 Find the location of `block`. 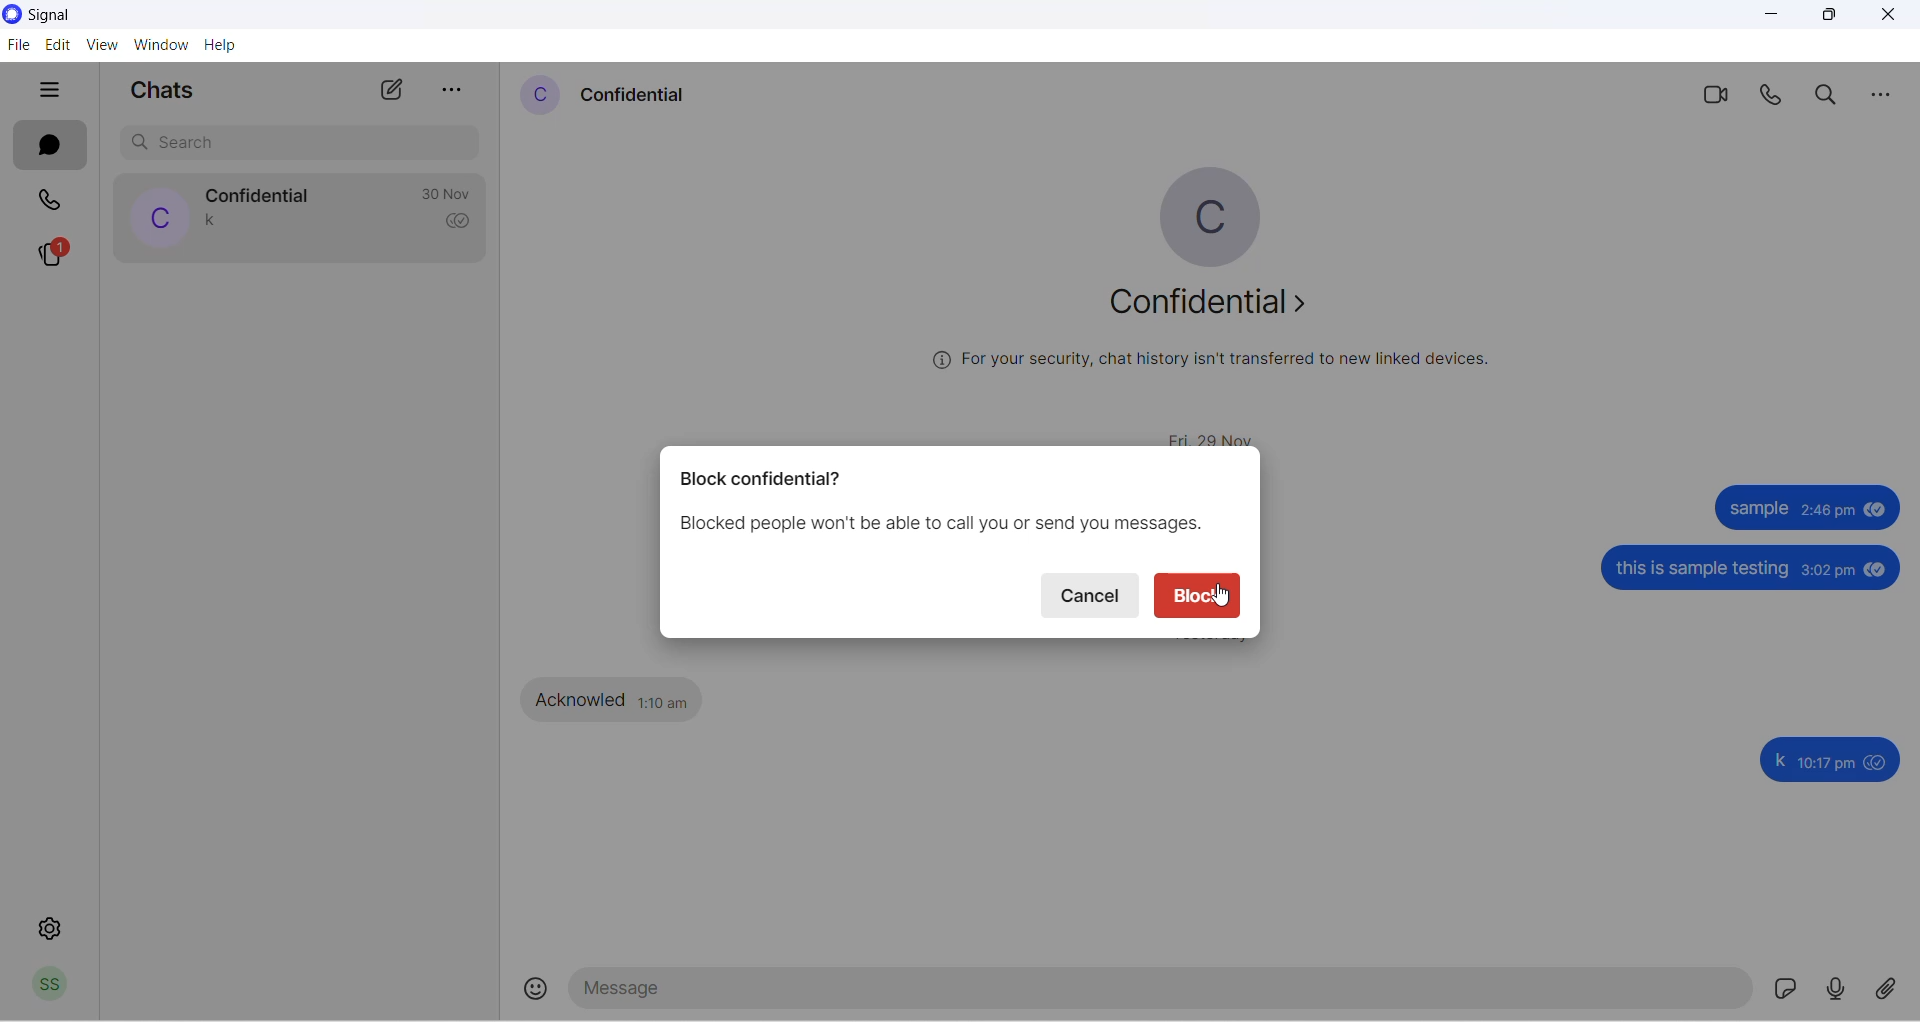

block is located at coordinates (1199, 593).